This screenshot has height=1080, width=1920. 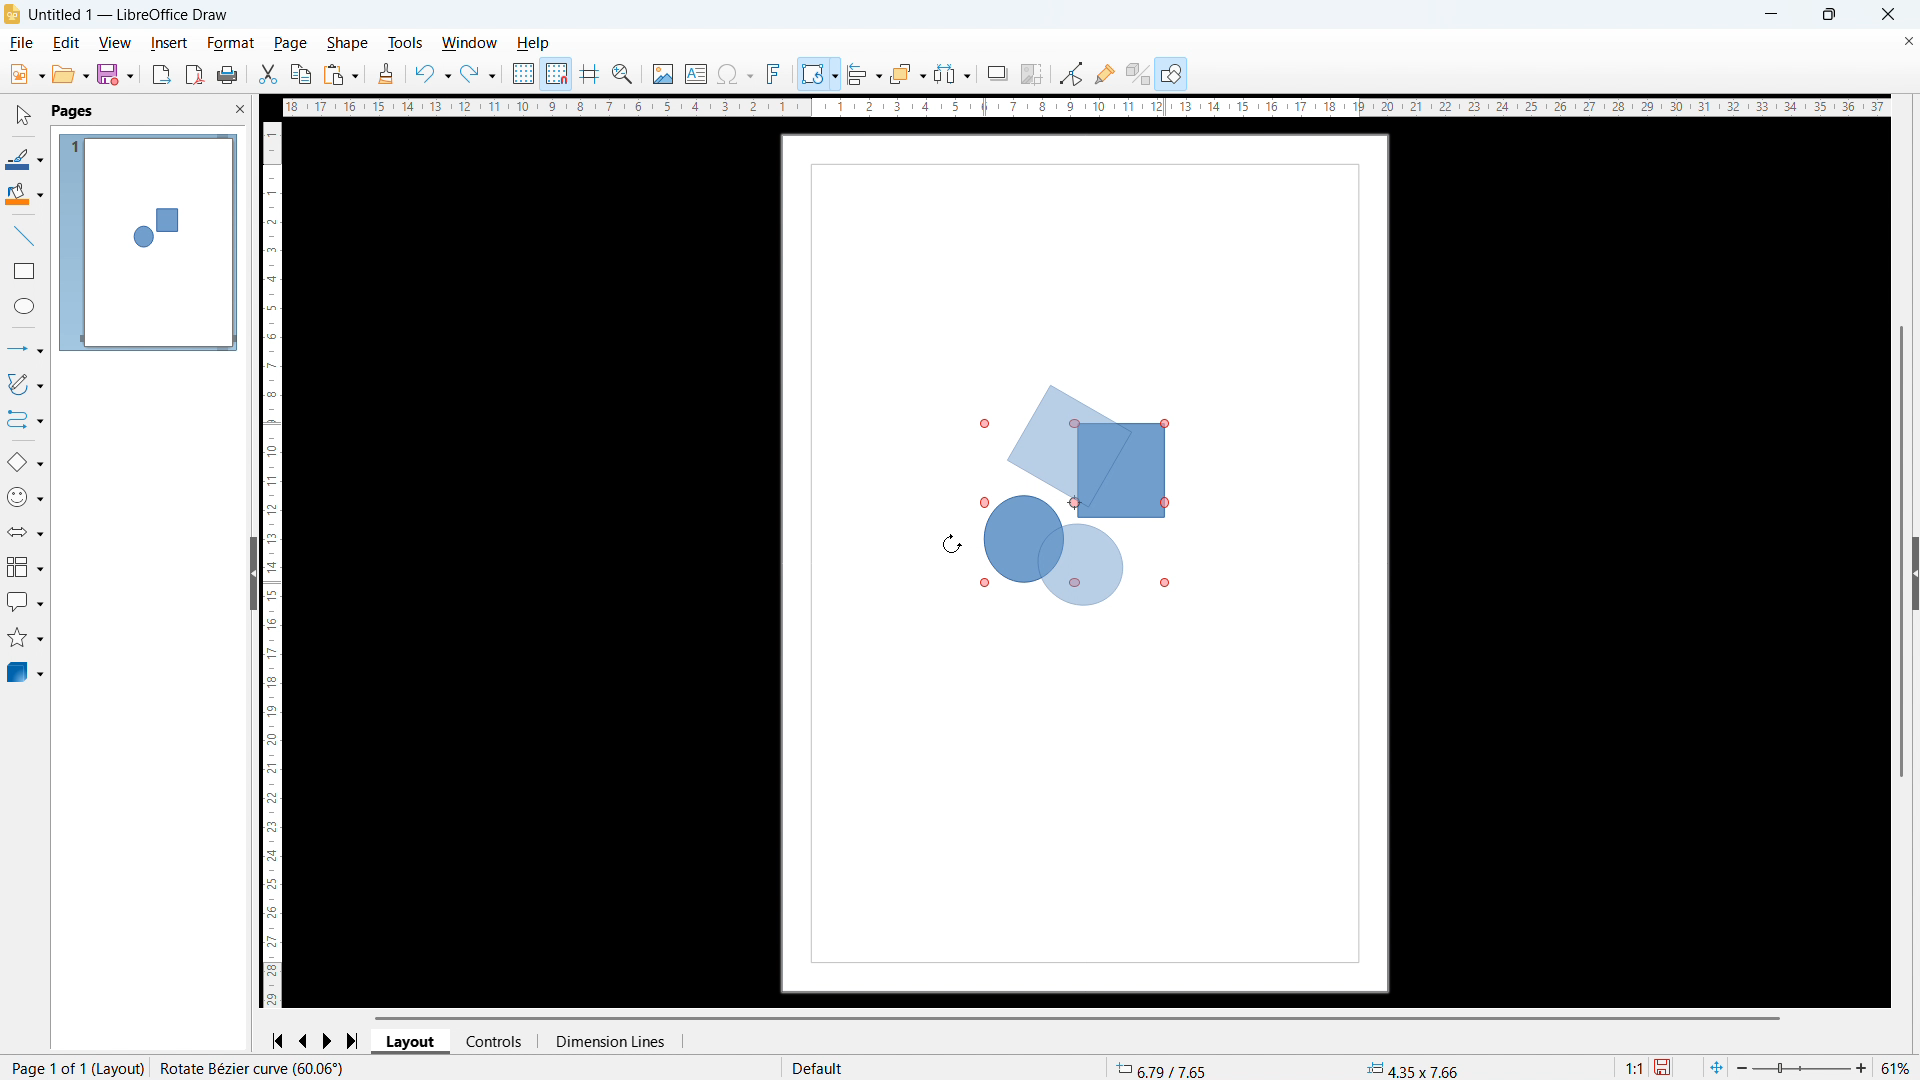 What do you see at coordinates (665, 73) in the screenshot?
I see `Insert image ` at bounding box center [665, 73].